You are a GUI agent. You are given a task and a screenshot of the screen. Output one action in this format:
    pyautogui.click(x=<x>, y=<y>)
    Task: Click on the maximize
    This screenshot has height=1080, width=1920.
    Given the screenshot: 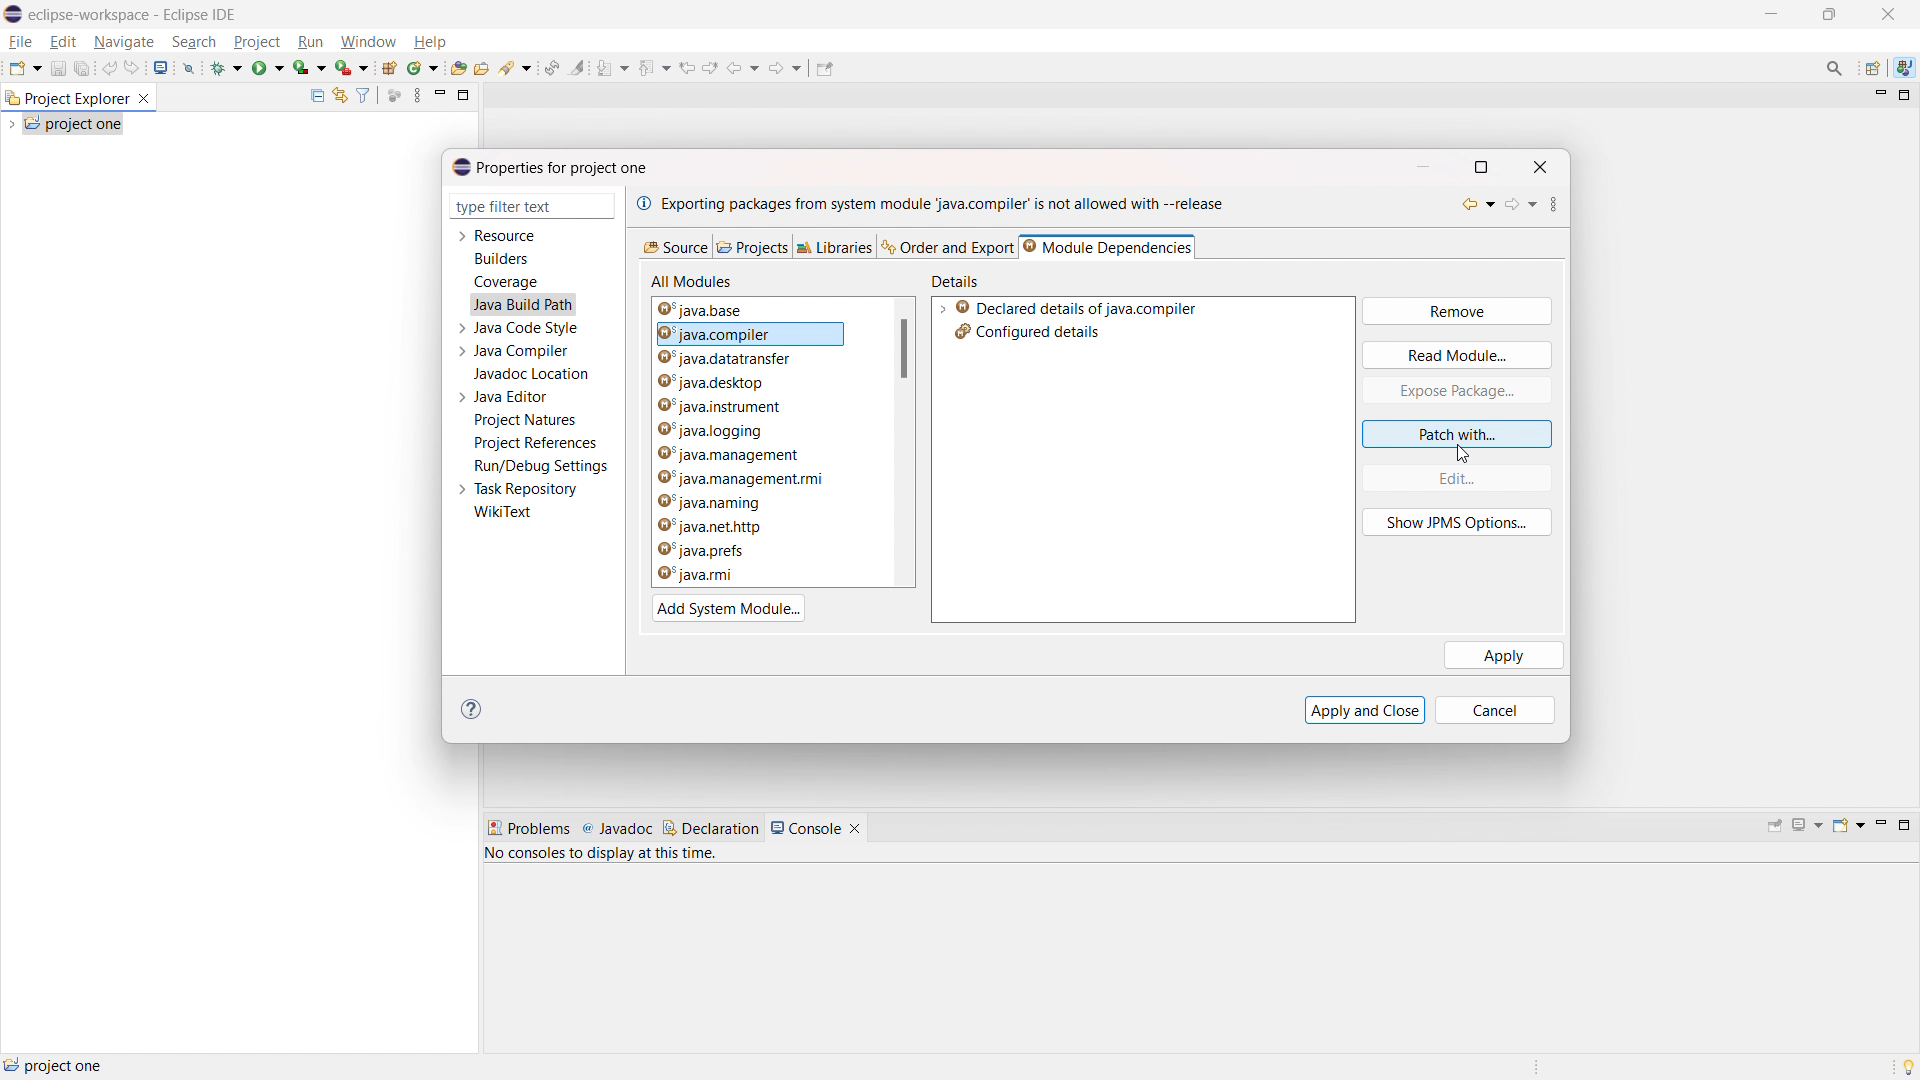 What is the action you would take?
    pyautogui.click(x=1904, y=825)
    